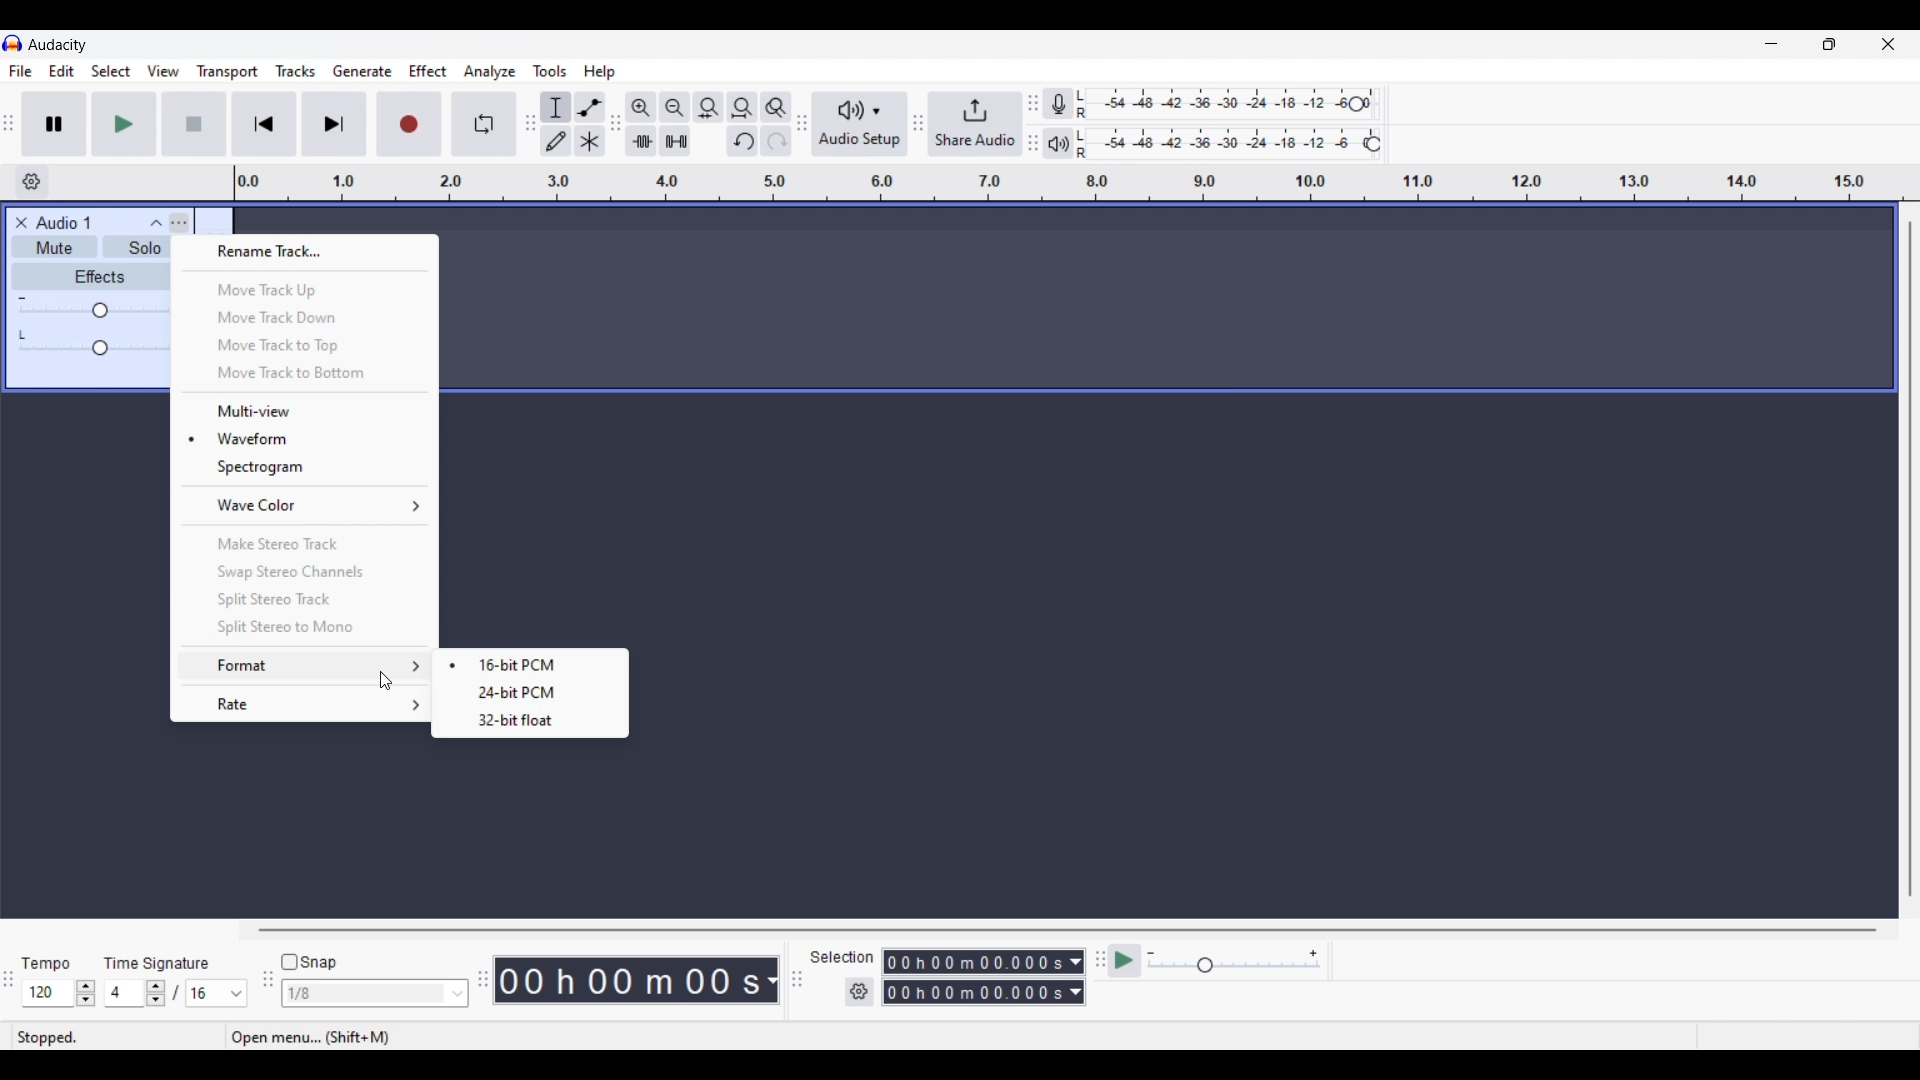 The height and width of the screenshot is (1080, 1920). What do you see at coordinates (485, 124) in the screenshot?
I see `Enable looping` at bounding box center [485, 124].